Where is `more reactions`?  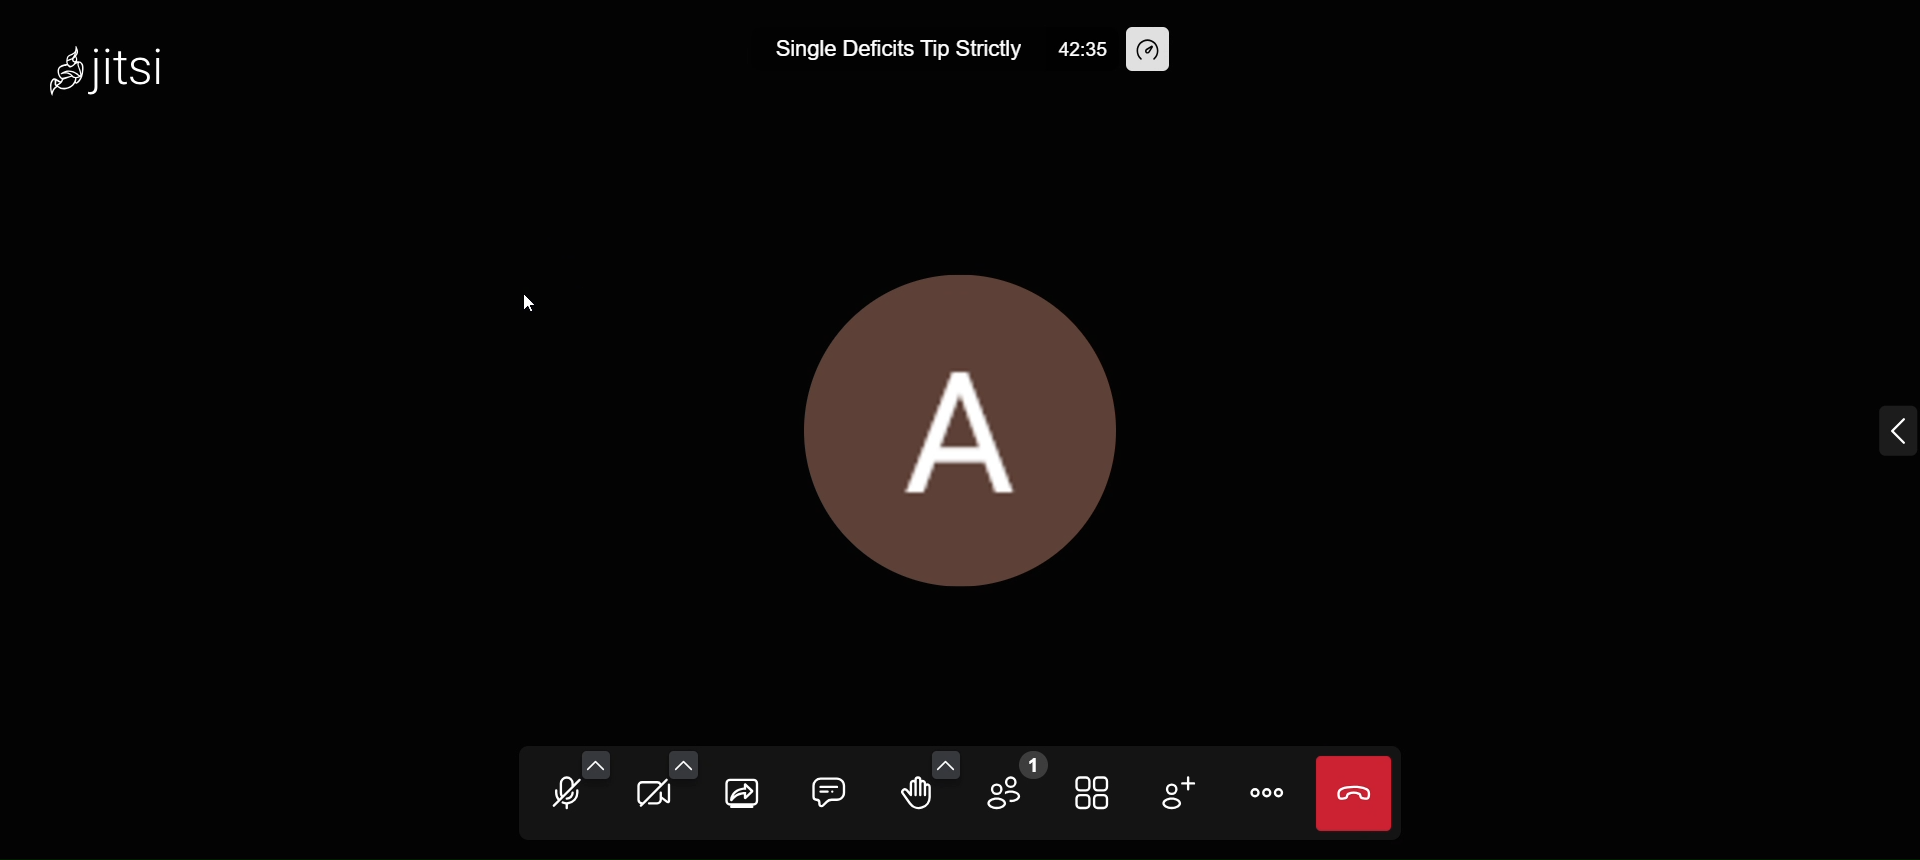 more reactions is located at coordinates (947, 763).